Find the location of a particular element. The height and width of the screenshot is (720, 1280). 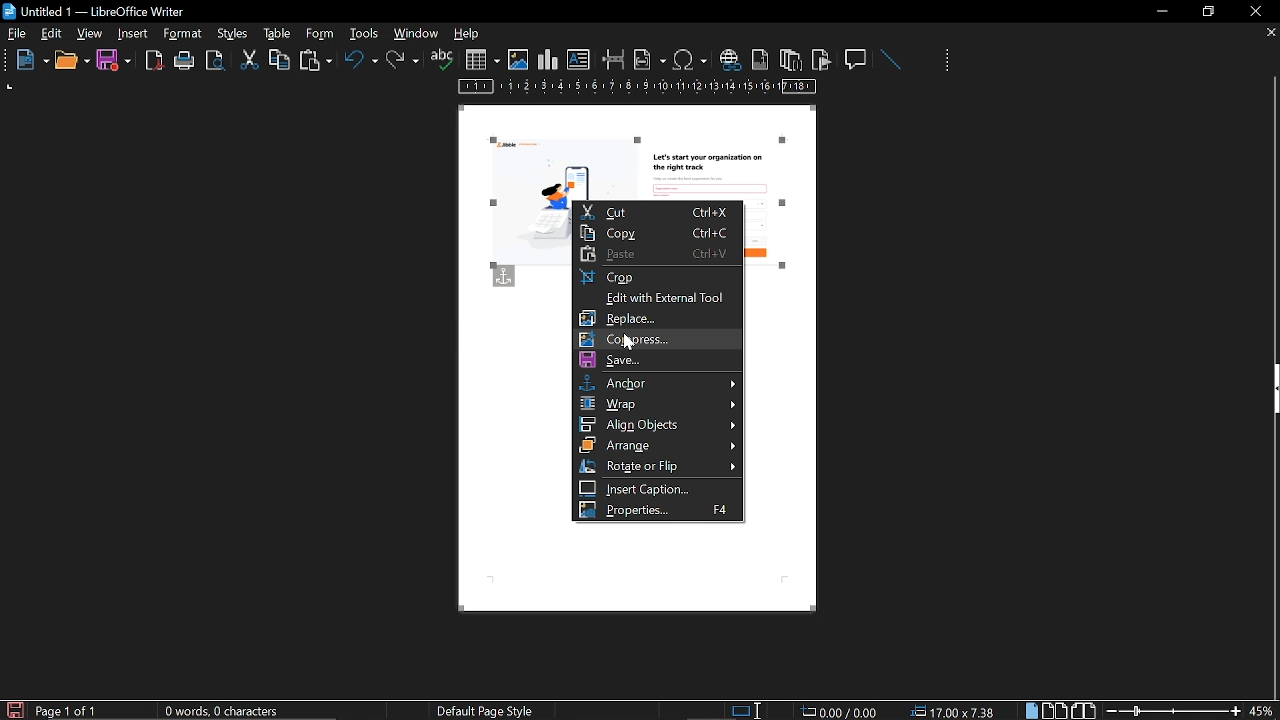

close is located at coordinates (1254, 11).